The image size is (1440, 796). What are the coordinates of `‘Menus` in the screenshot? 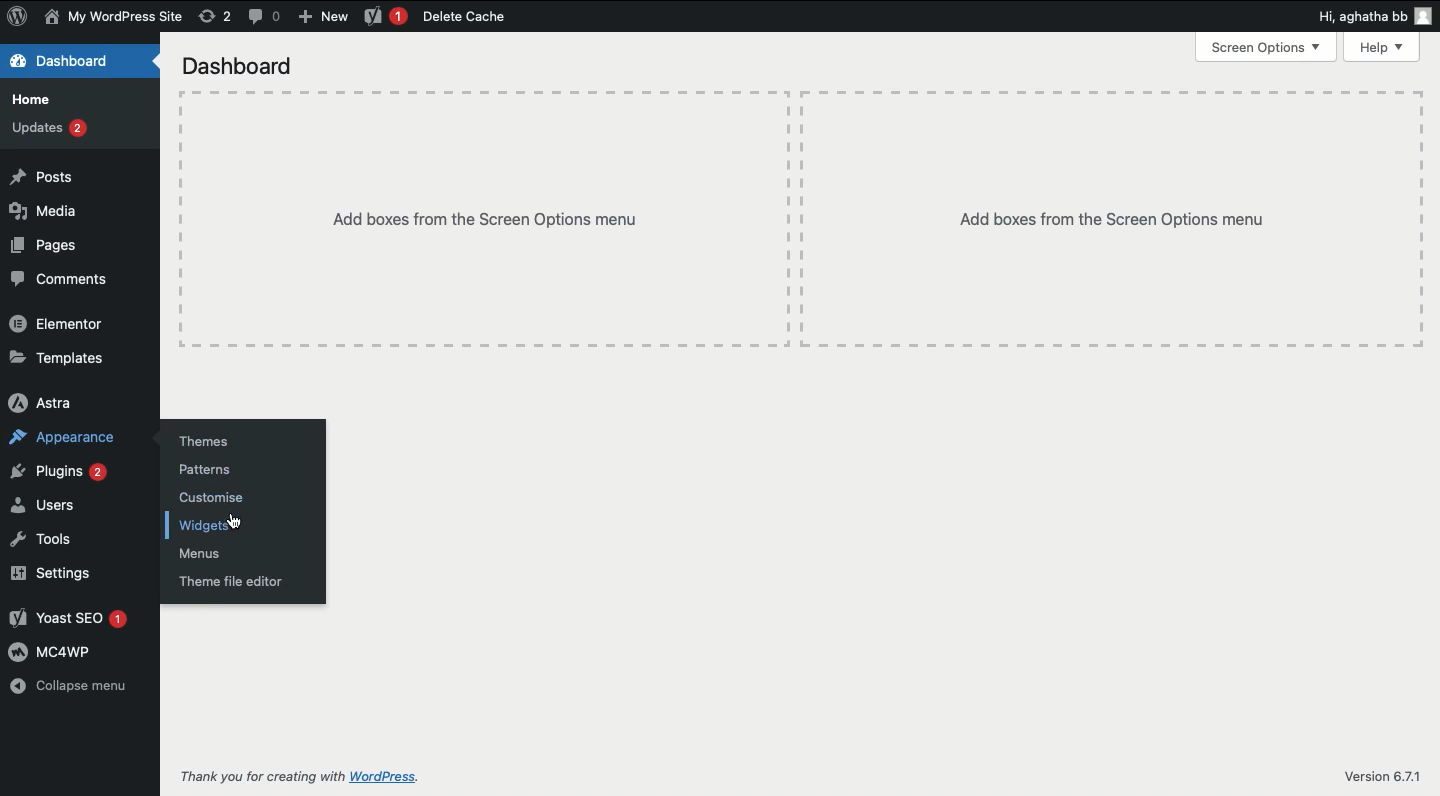 It's located at (209, 552).